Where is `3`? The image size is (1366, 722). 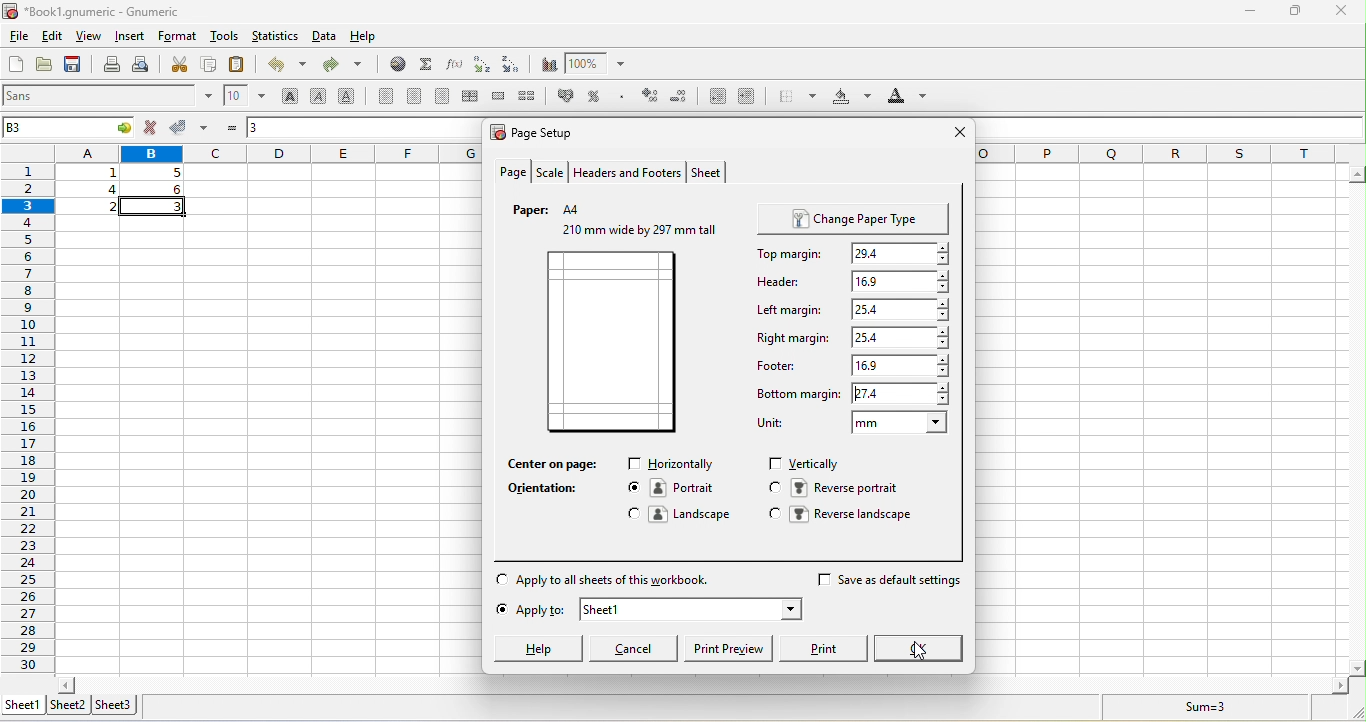 3 is located at coordinates (261, 125).